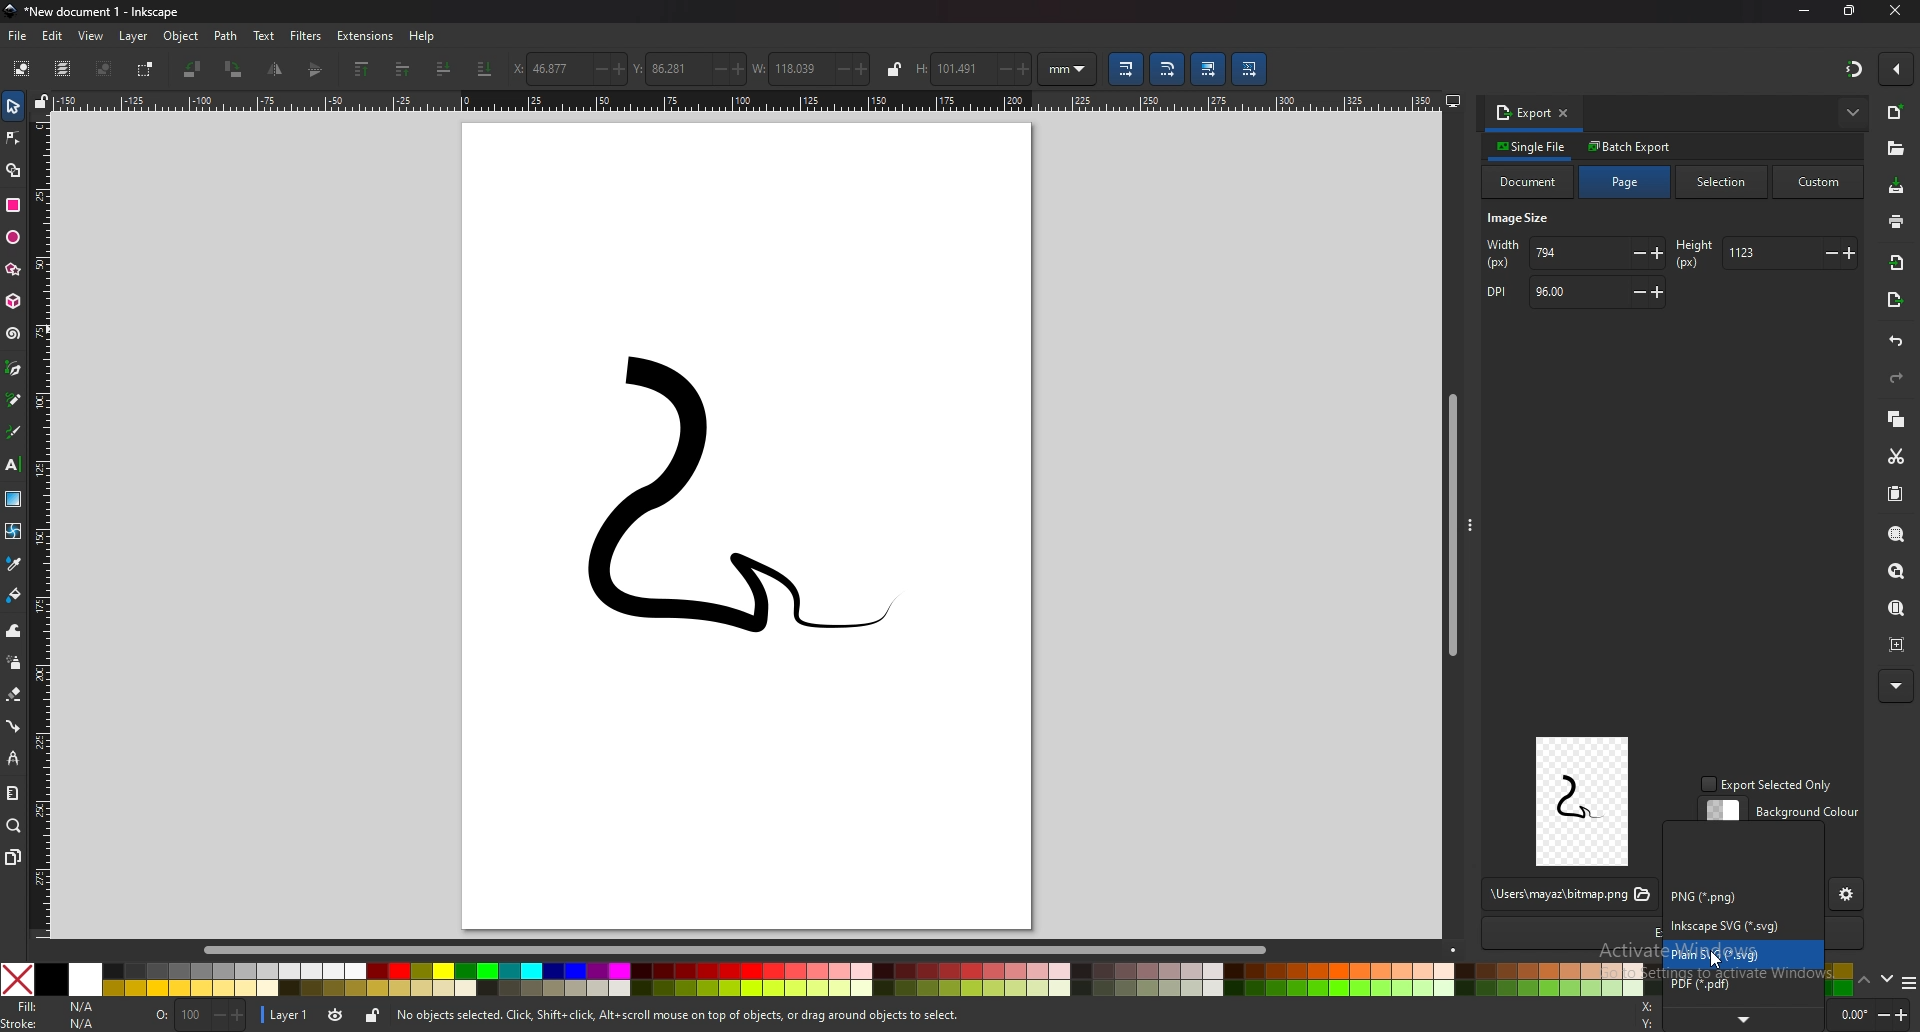 Image resolution: width=1920 pixels, height=1032 pixels. I want to click on export selected only, so click(1770, 785).